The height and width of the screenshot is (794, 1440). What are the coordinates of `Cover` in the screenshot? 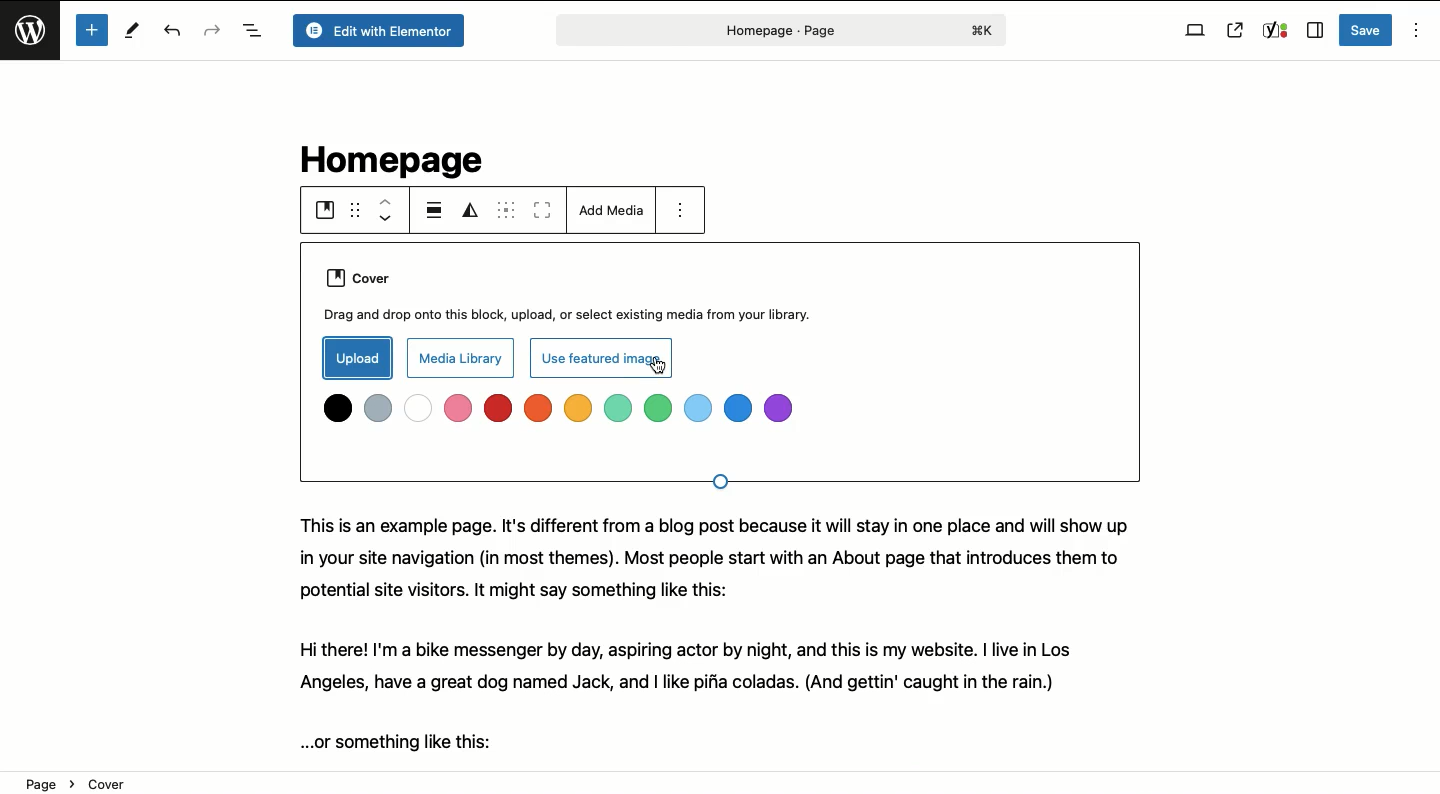 It's located at (323, 211).